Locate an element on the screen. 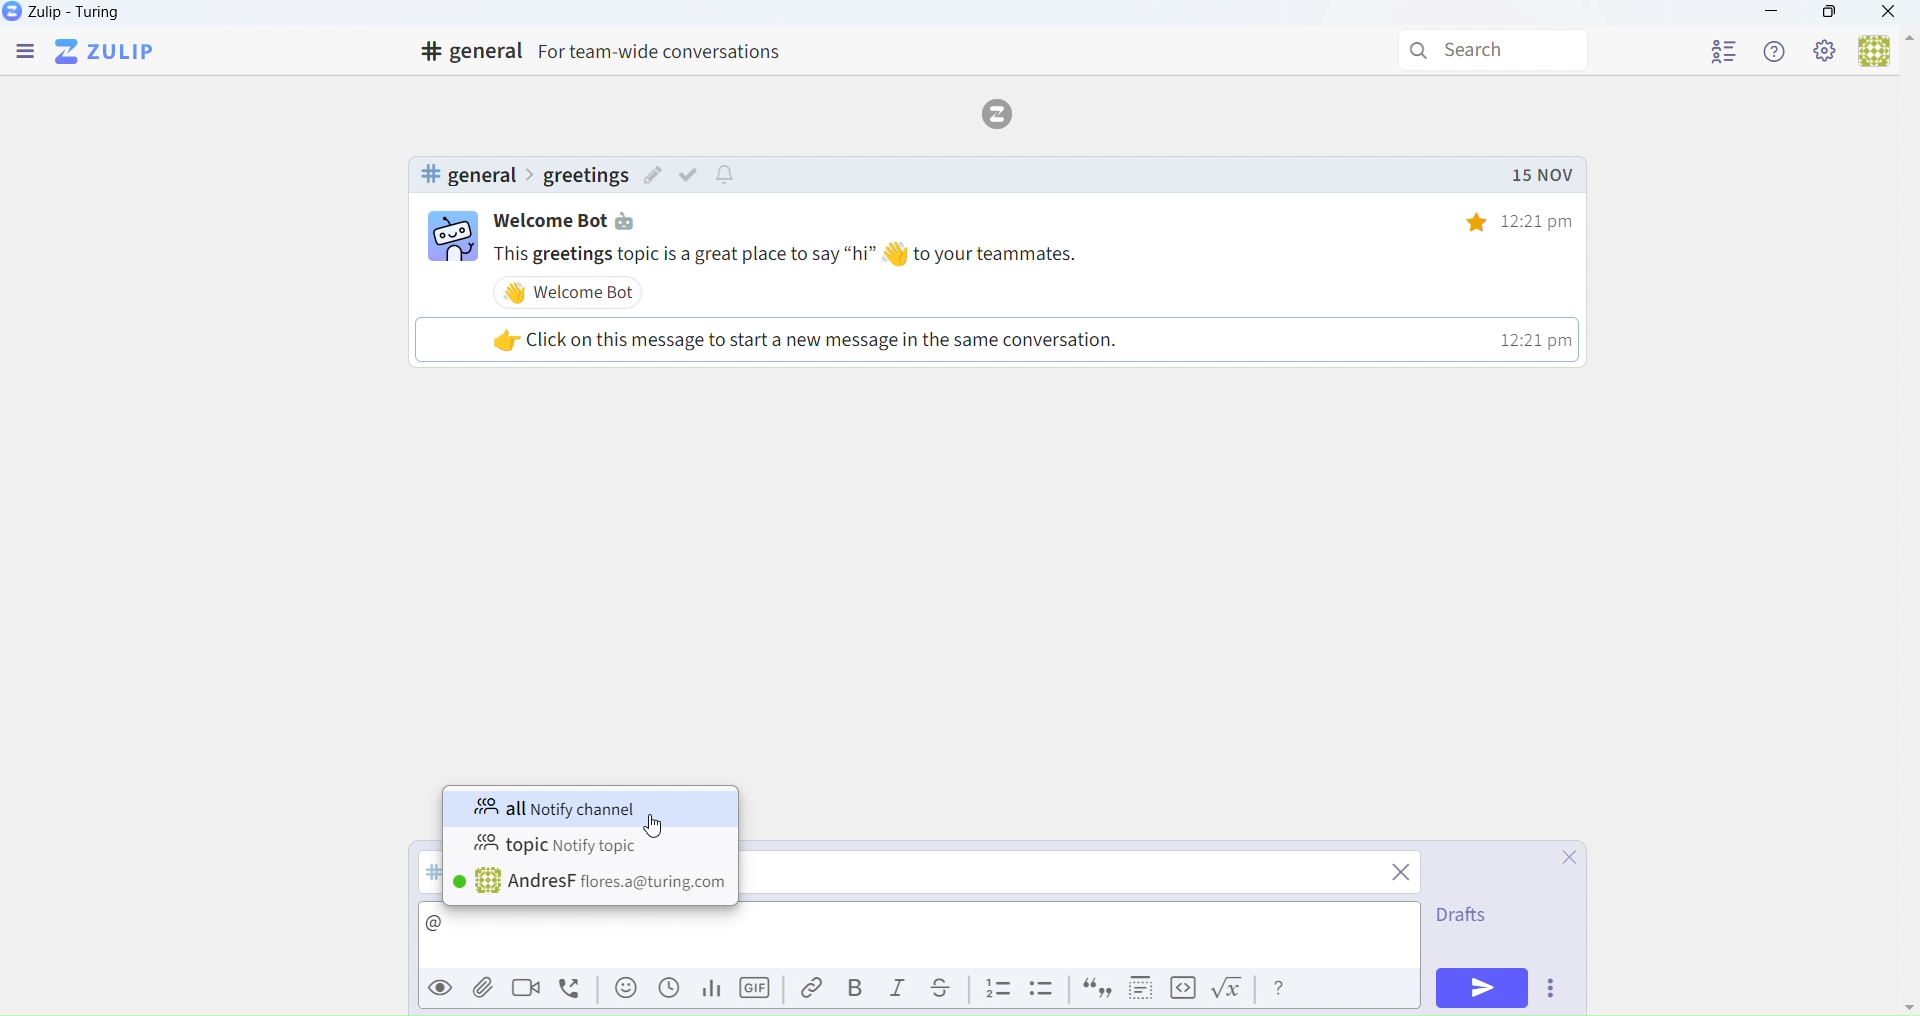  Search is located at coordinates (1497, 51).